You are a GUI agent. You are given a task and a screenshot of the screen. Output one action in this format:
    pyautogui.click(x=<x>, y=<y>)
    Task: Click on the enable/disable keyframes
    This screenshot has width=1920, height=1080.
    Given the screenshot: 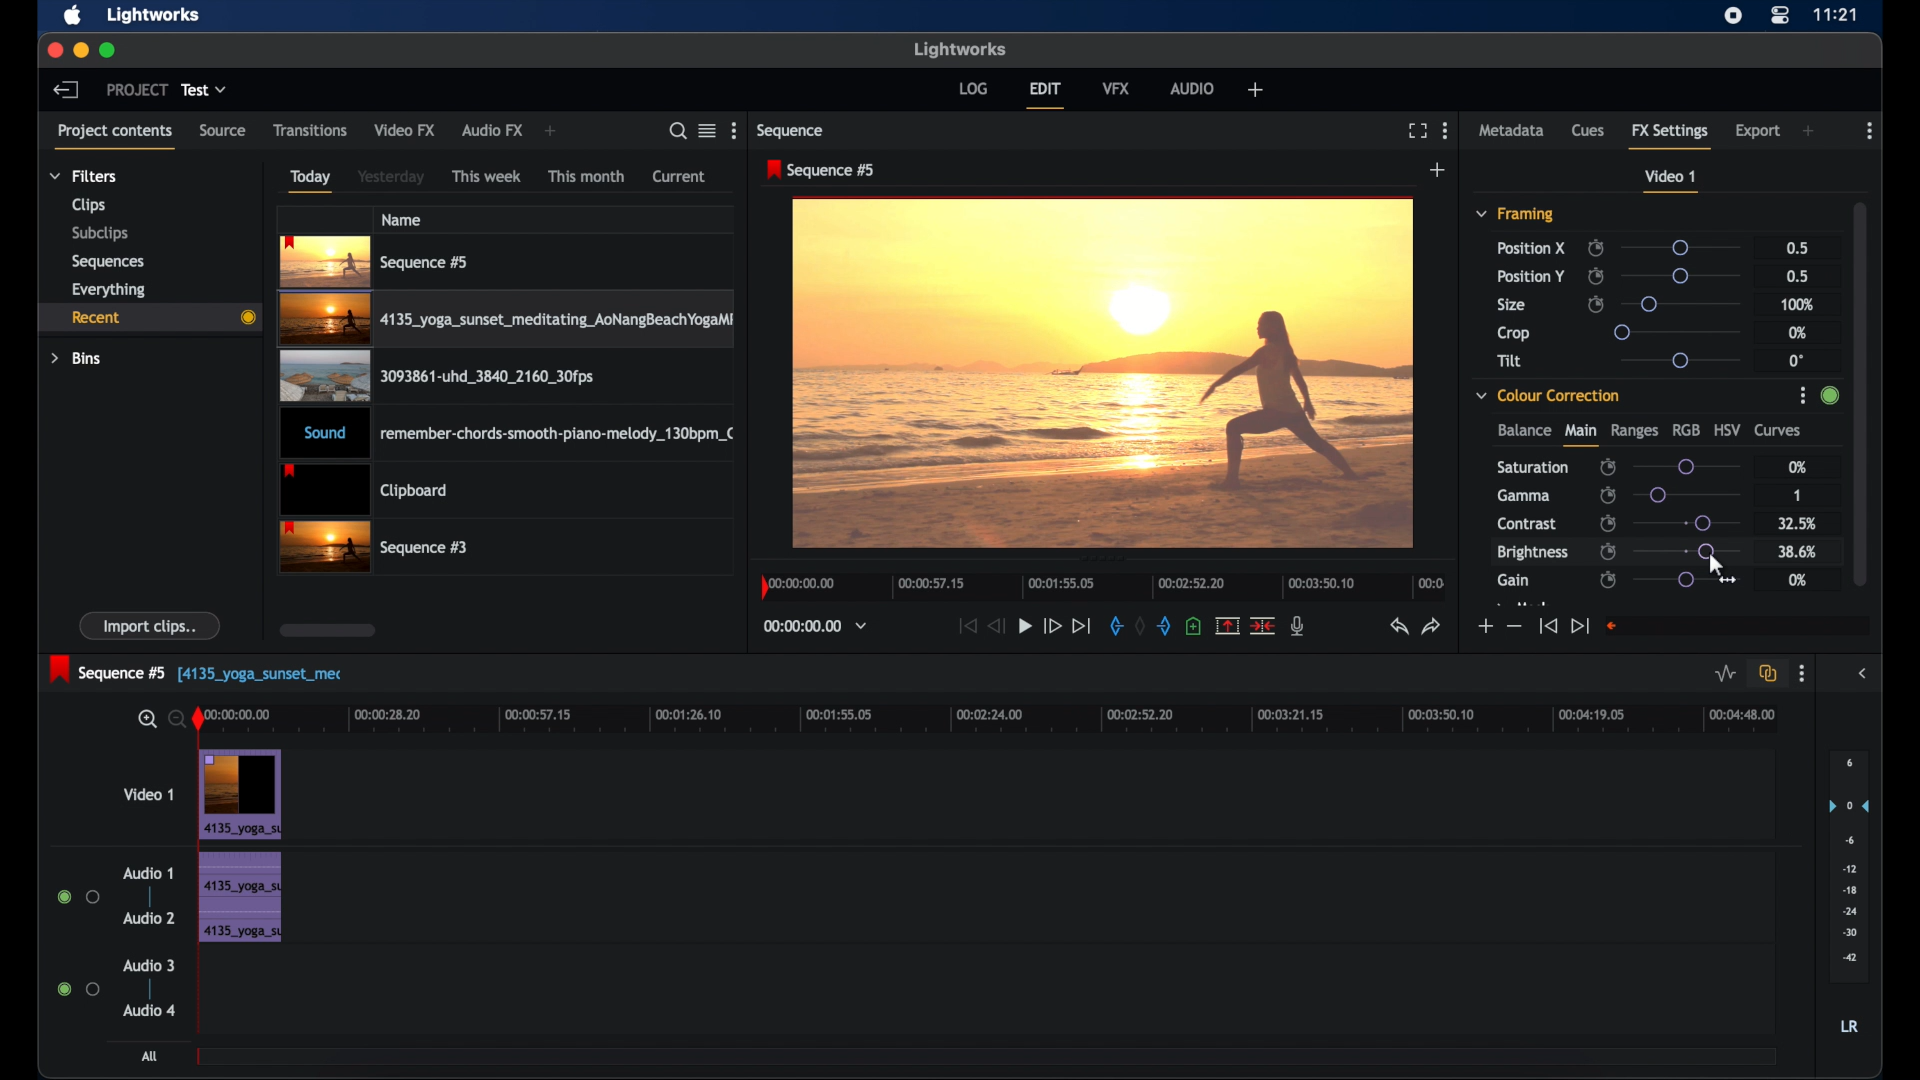 What is the action you would take?
    pyautogui.click(x=1608, y=581)
    